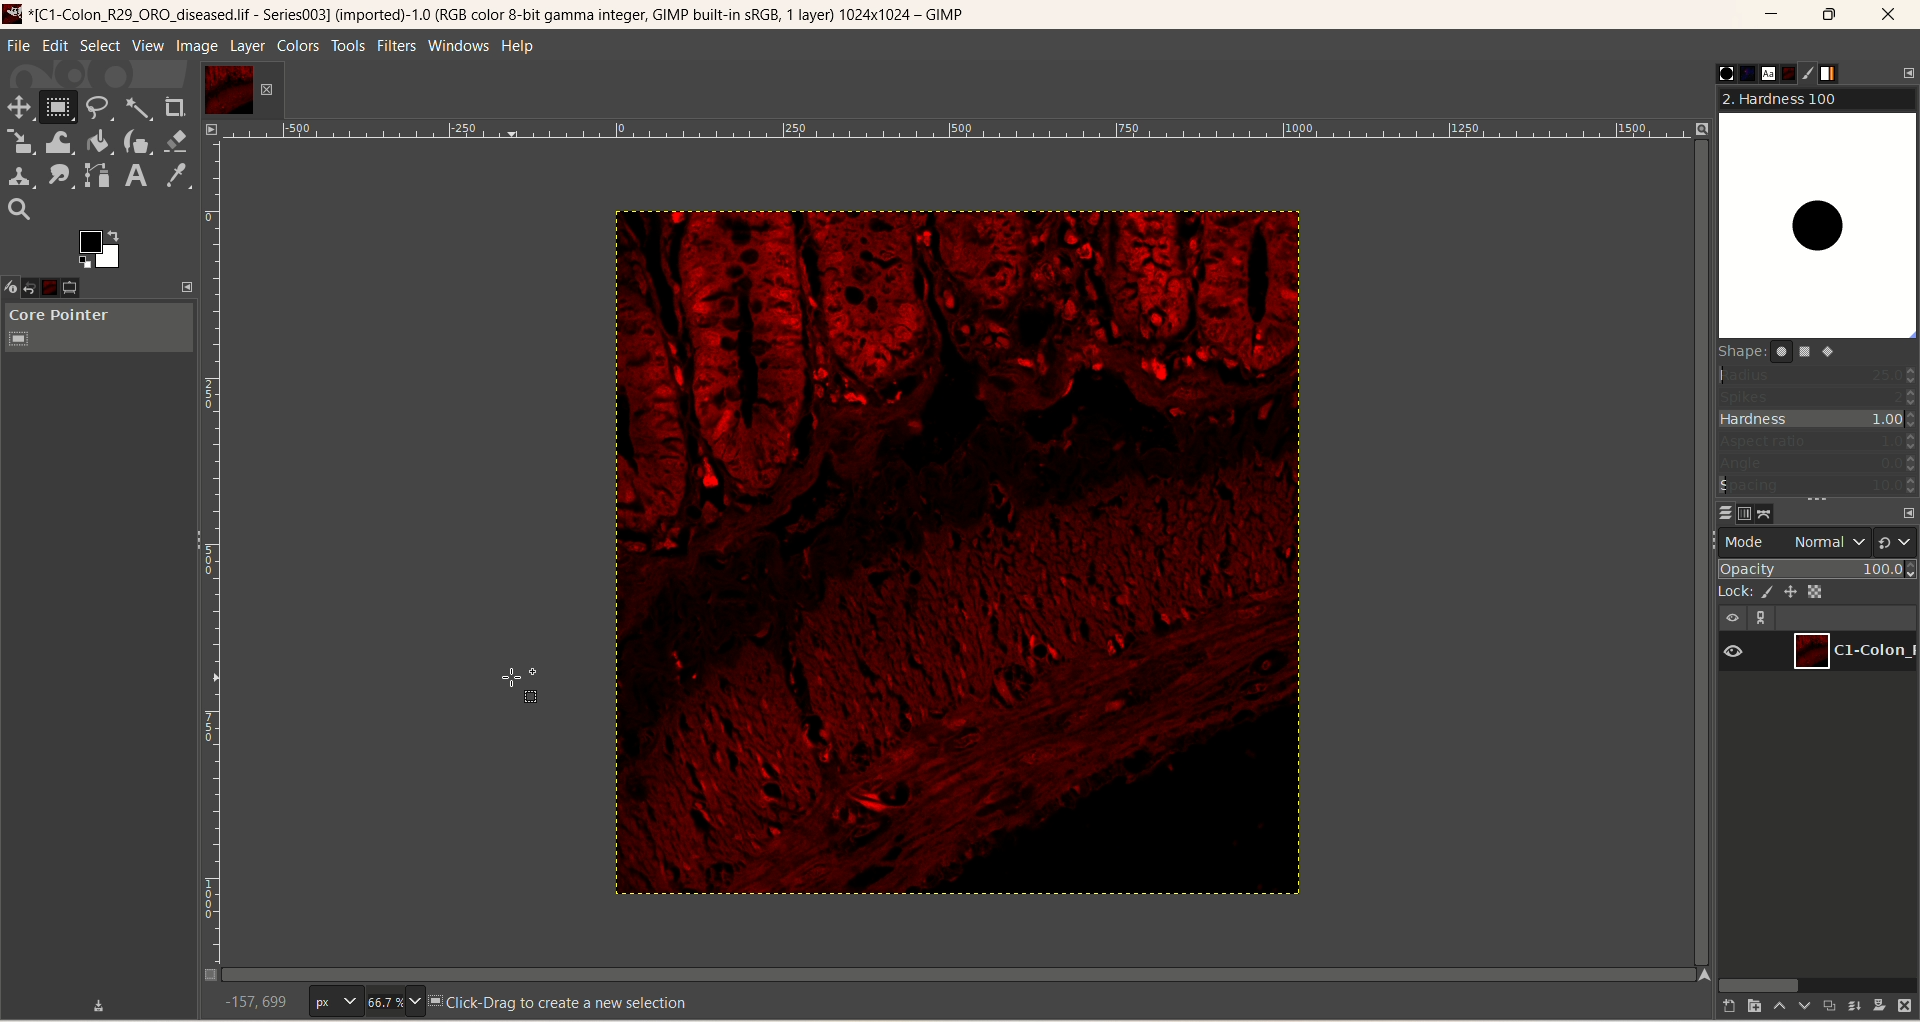 This screenshot has height=1022, width=1920. Describe the element at coordinates (20, 142) in the screenshot. I see `scale` at that location.